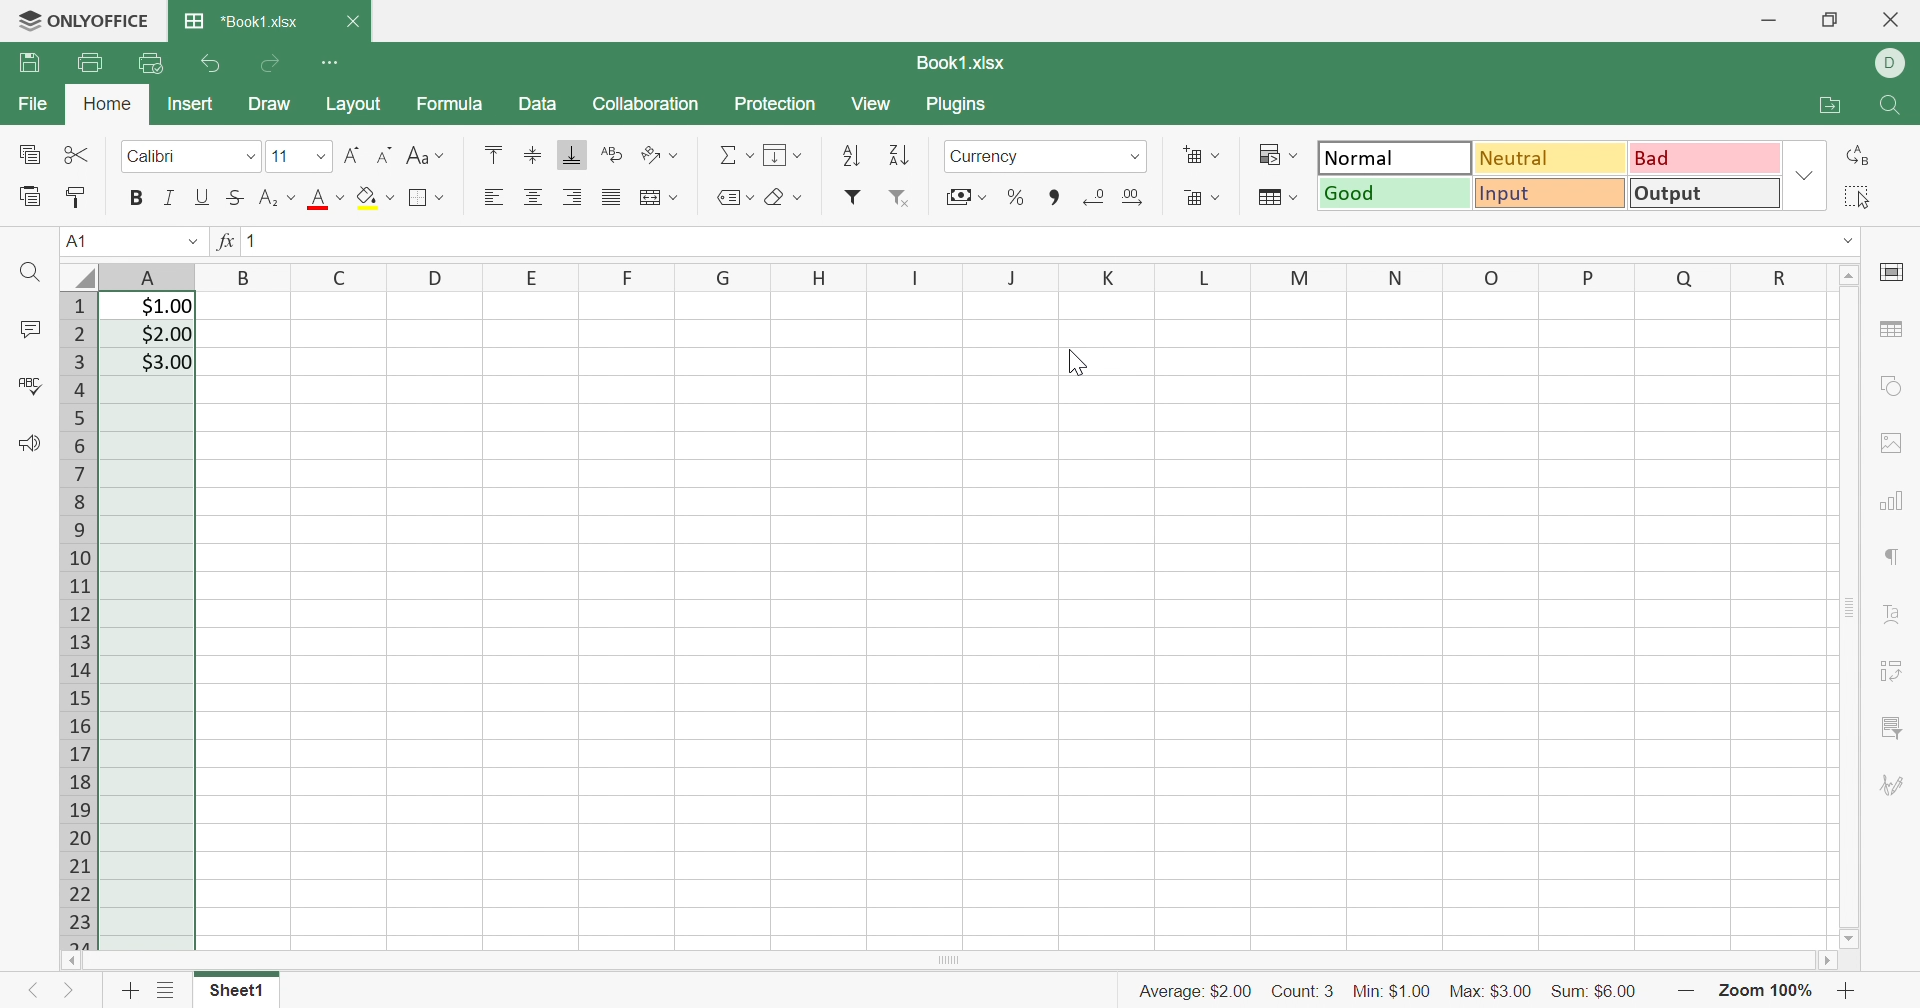 The width and height of the screenshot is (1920, 1008). What do you see at coordinates (111, 104) in the screenshot?
I see `Home` at bounding box center [111, 104].